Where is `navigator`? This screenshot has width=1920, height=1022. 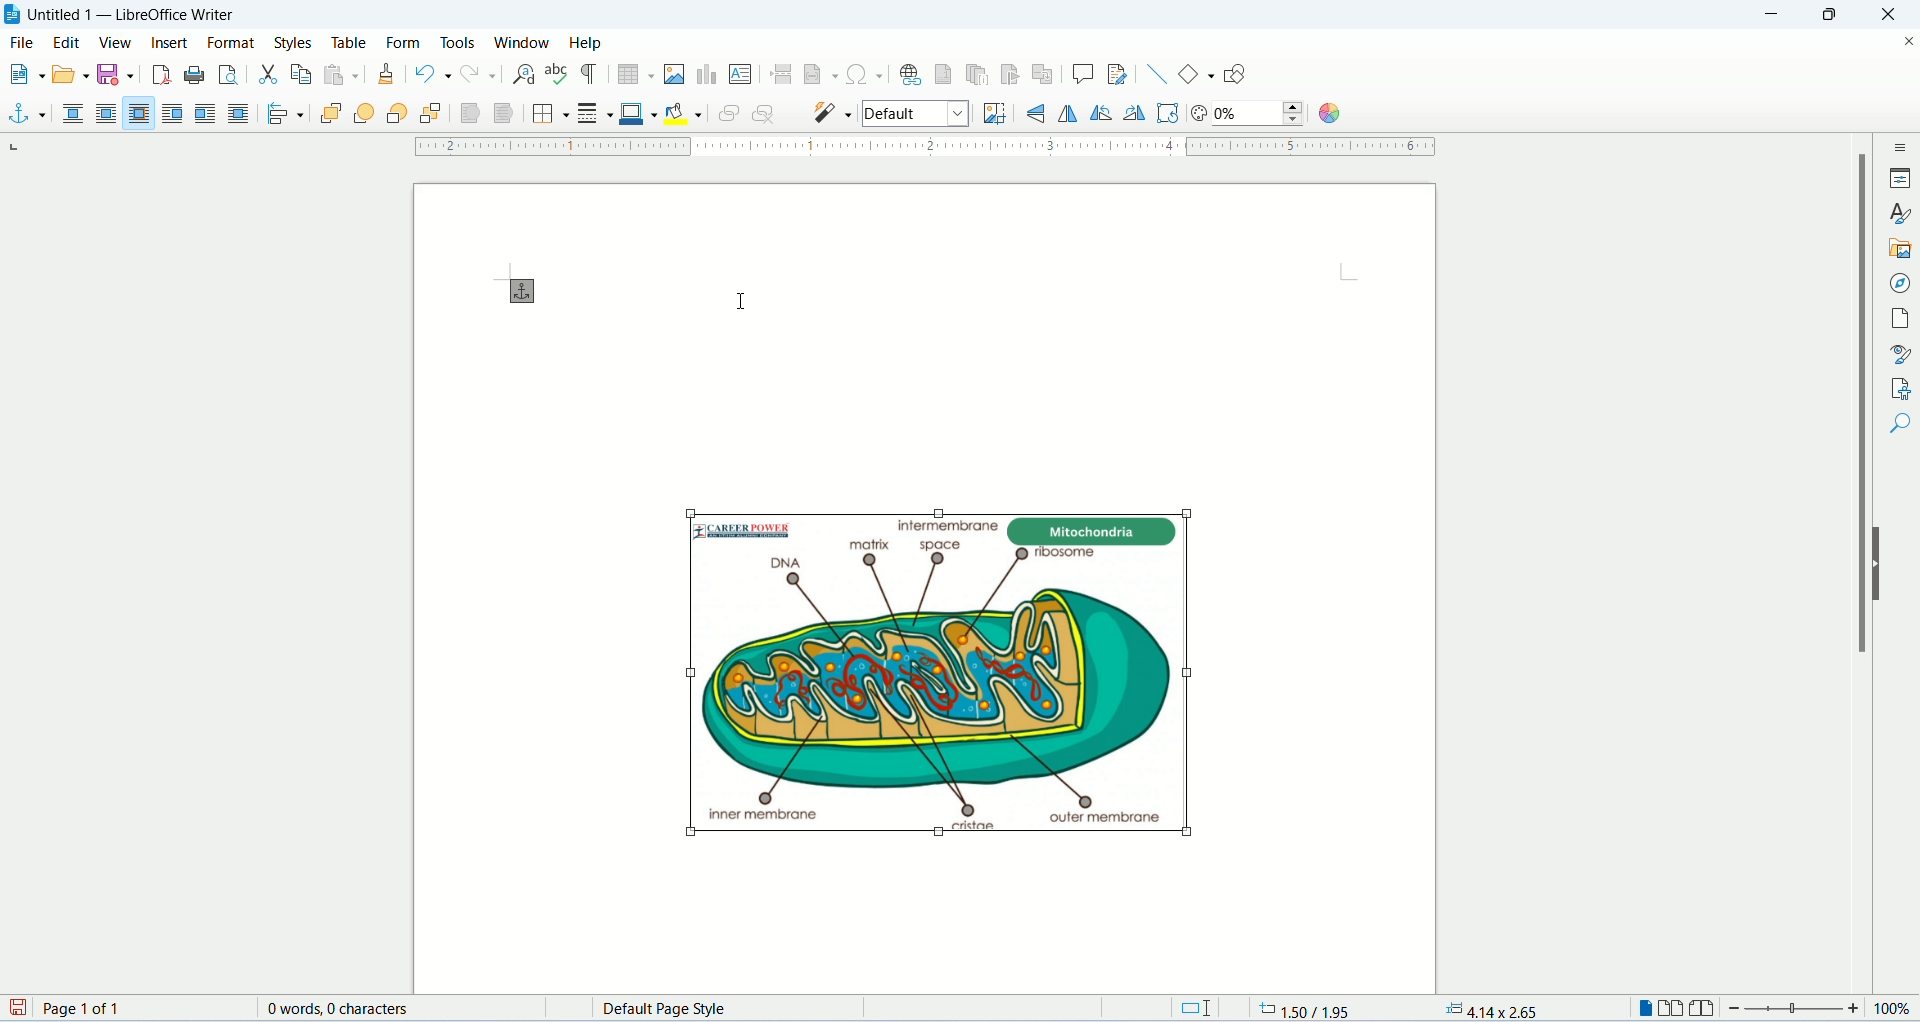 navigator is located at coordinates (1901, 285).